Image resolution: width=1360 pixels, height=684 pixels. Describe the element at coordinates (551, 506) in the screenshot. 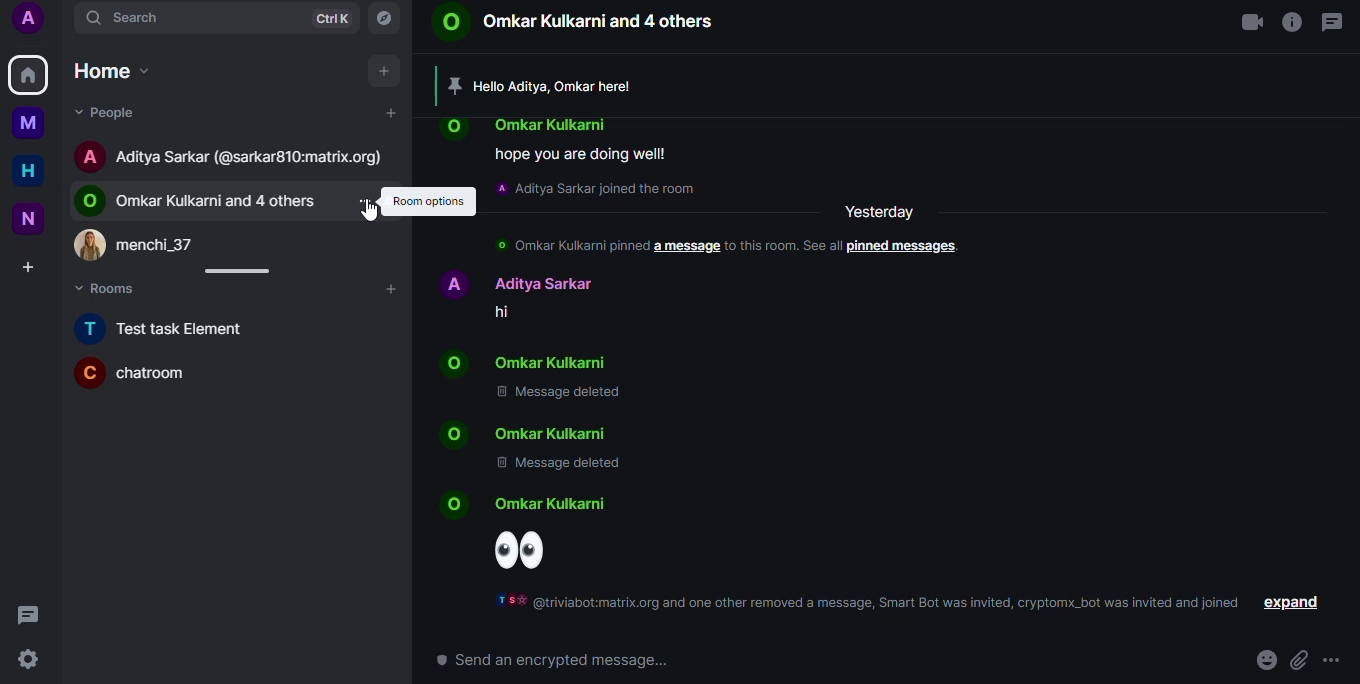

I see `o Omkar Kulkarni` at that location.